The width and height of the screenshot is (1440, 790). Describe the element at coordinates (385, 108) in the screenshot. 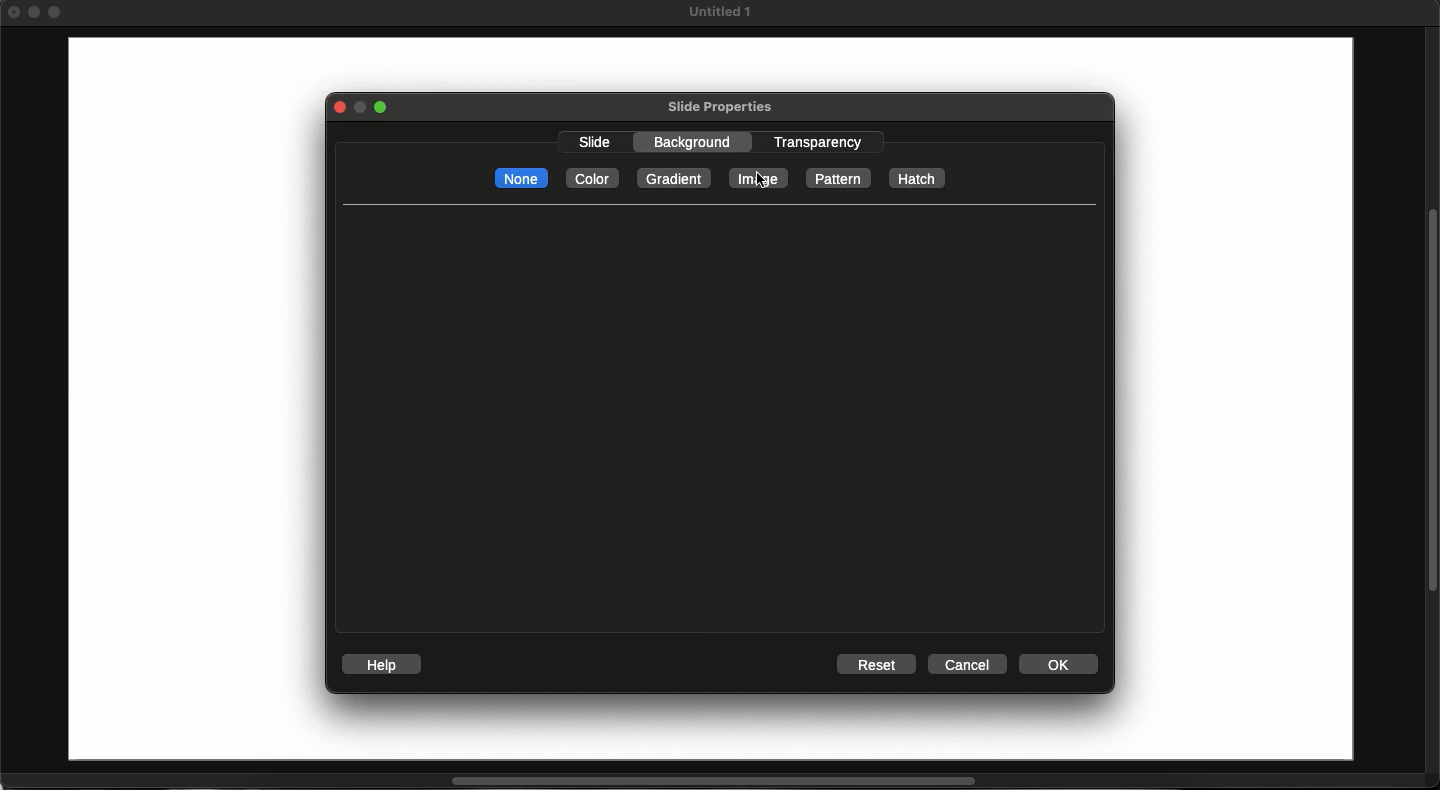

I see `Maximize` at that location.